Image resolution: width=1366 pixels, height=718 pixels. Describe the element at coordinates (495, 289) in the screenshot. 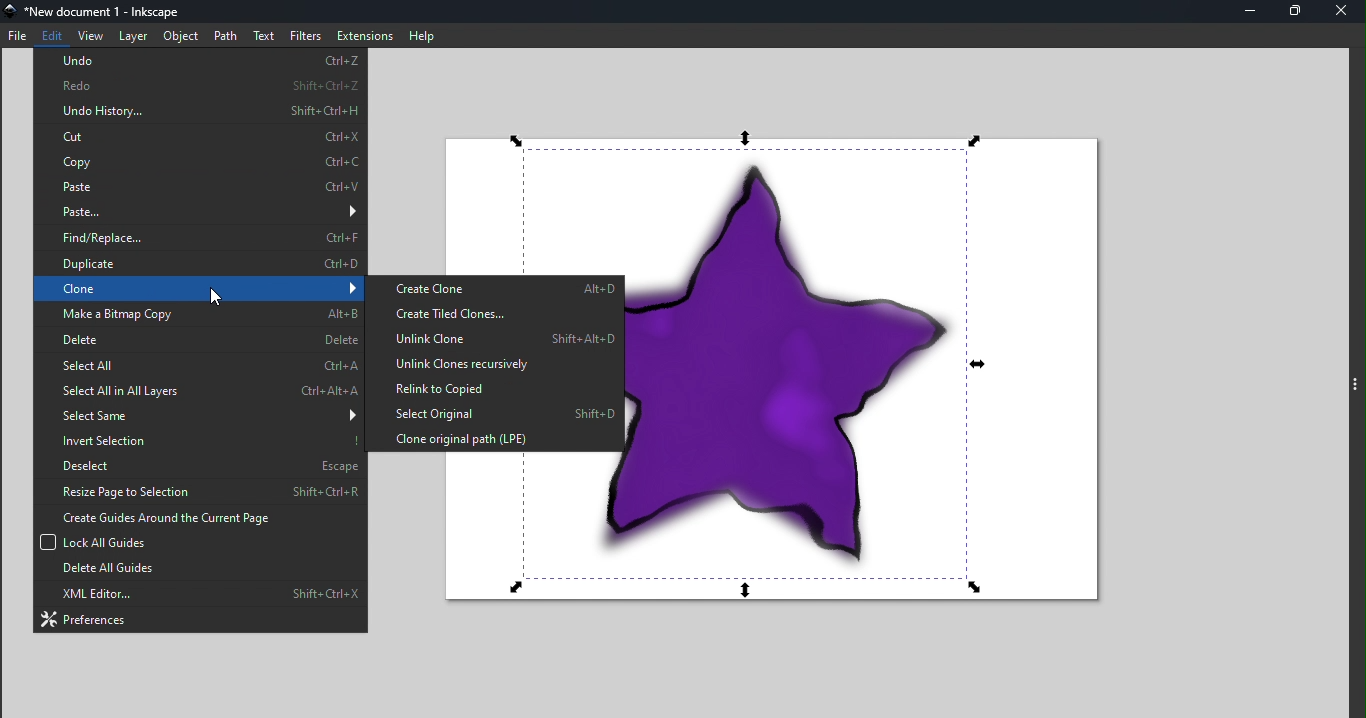

I see `Create` at that location.